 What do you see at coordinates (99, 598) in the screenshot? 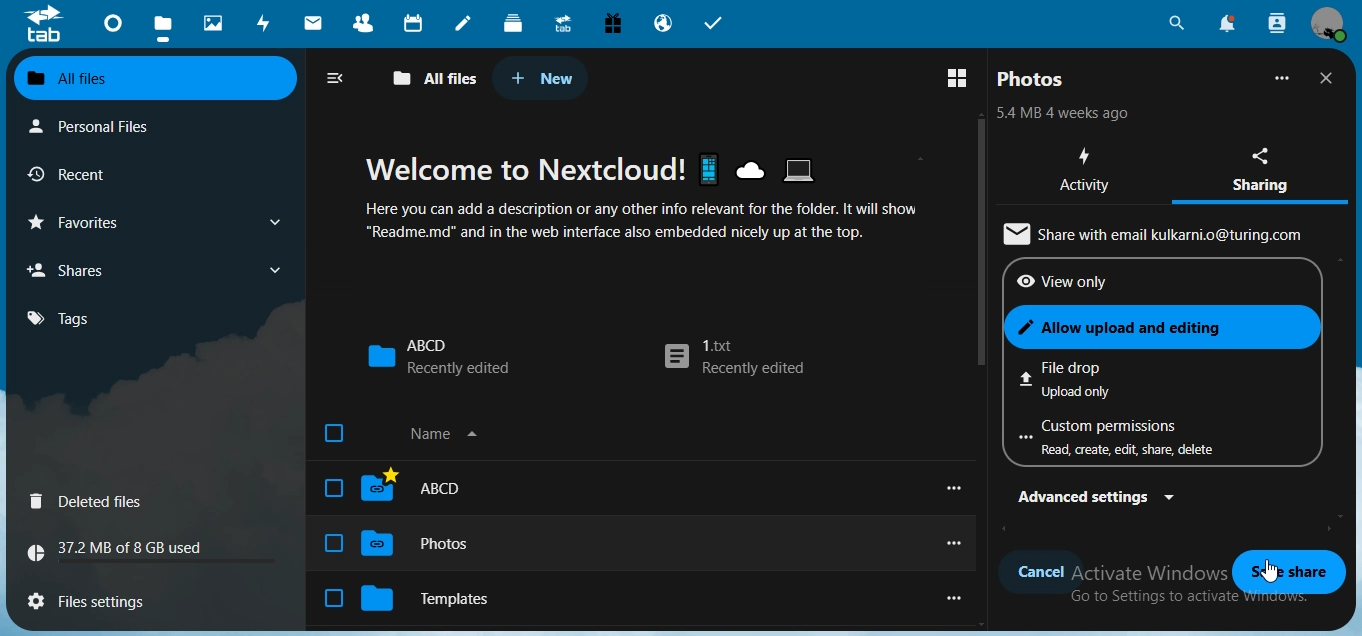
I see `files` at bounding box center [99, 598].